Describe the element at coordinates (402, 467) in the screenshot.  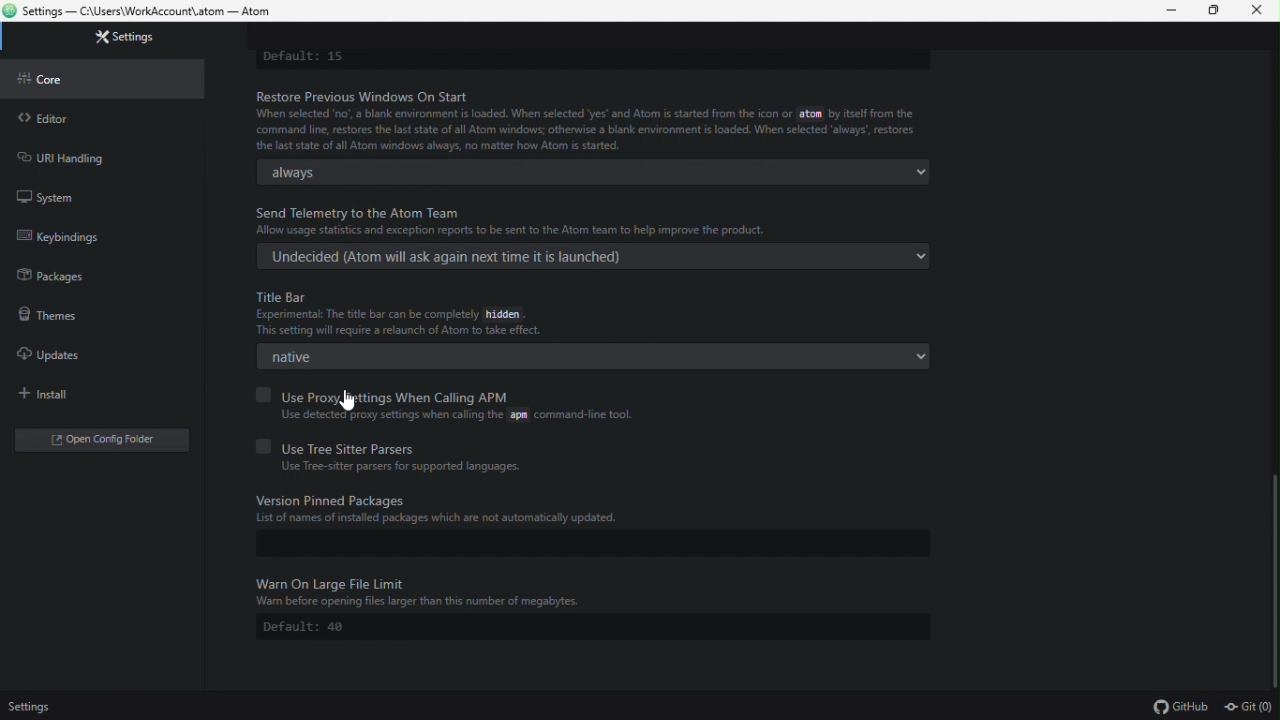
I see `Use Tree-sitter parsers for supported languages.` at that location.